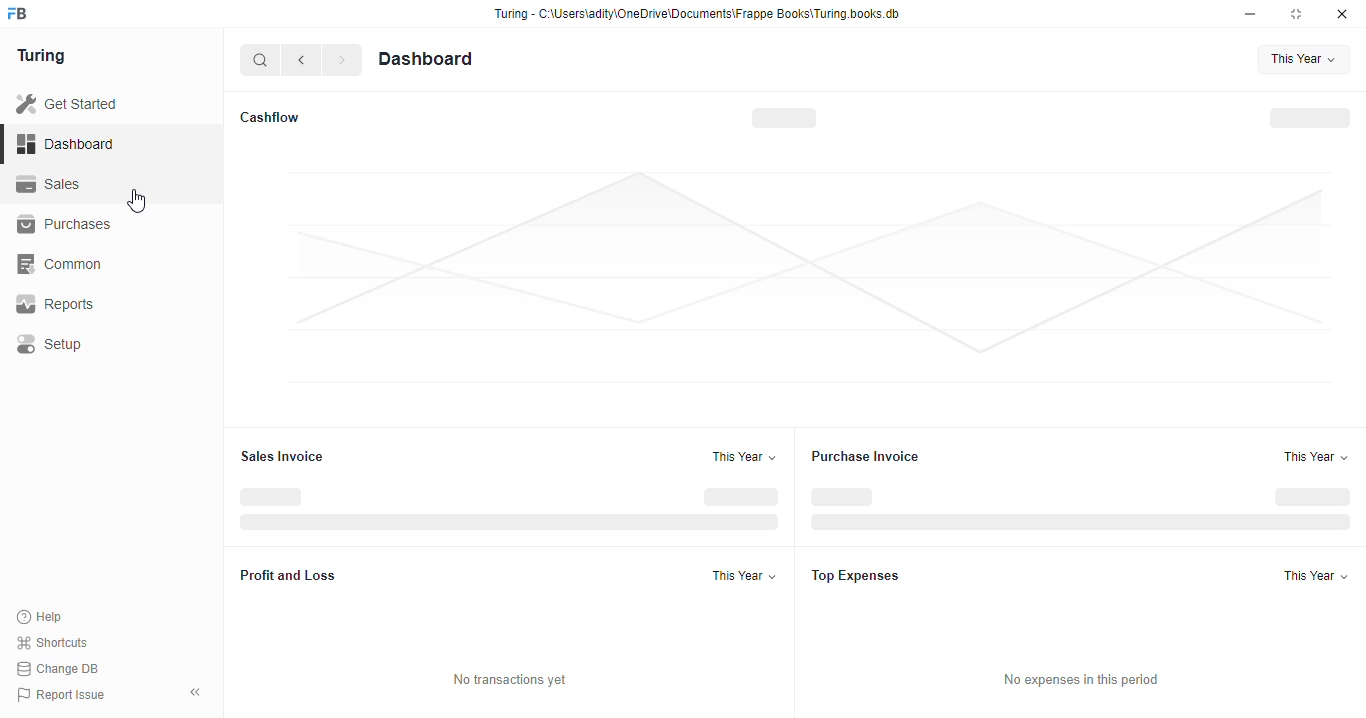 The height and width of the screenshot is (718, 1366). I want to click on This Year +, so click(746, 456).